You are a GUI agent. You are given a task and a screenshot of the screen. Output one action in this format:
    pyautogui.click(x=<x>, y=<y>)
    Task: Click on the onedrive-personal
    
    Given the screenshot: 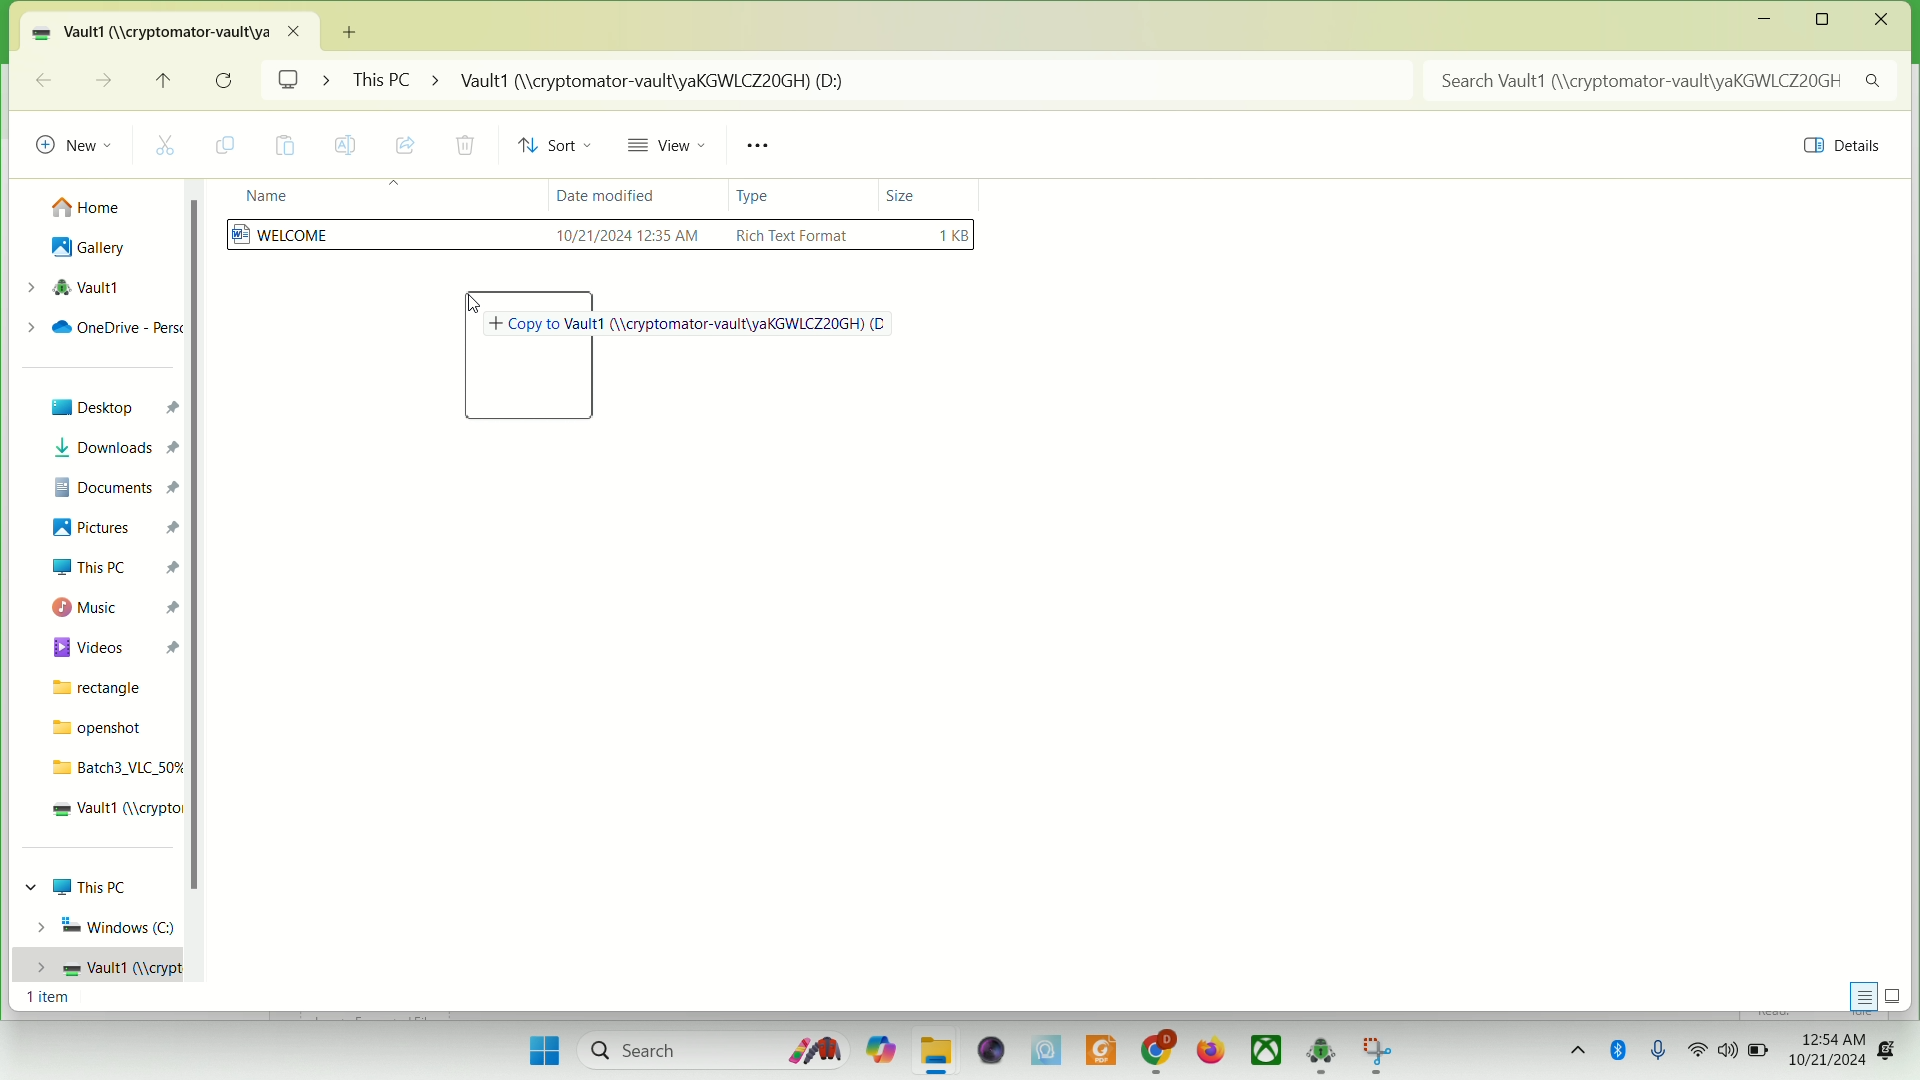 What is the action you would take?
    pyautogui.click(x=100, y=326)
    